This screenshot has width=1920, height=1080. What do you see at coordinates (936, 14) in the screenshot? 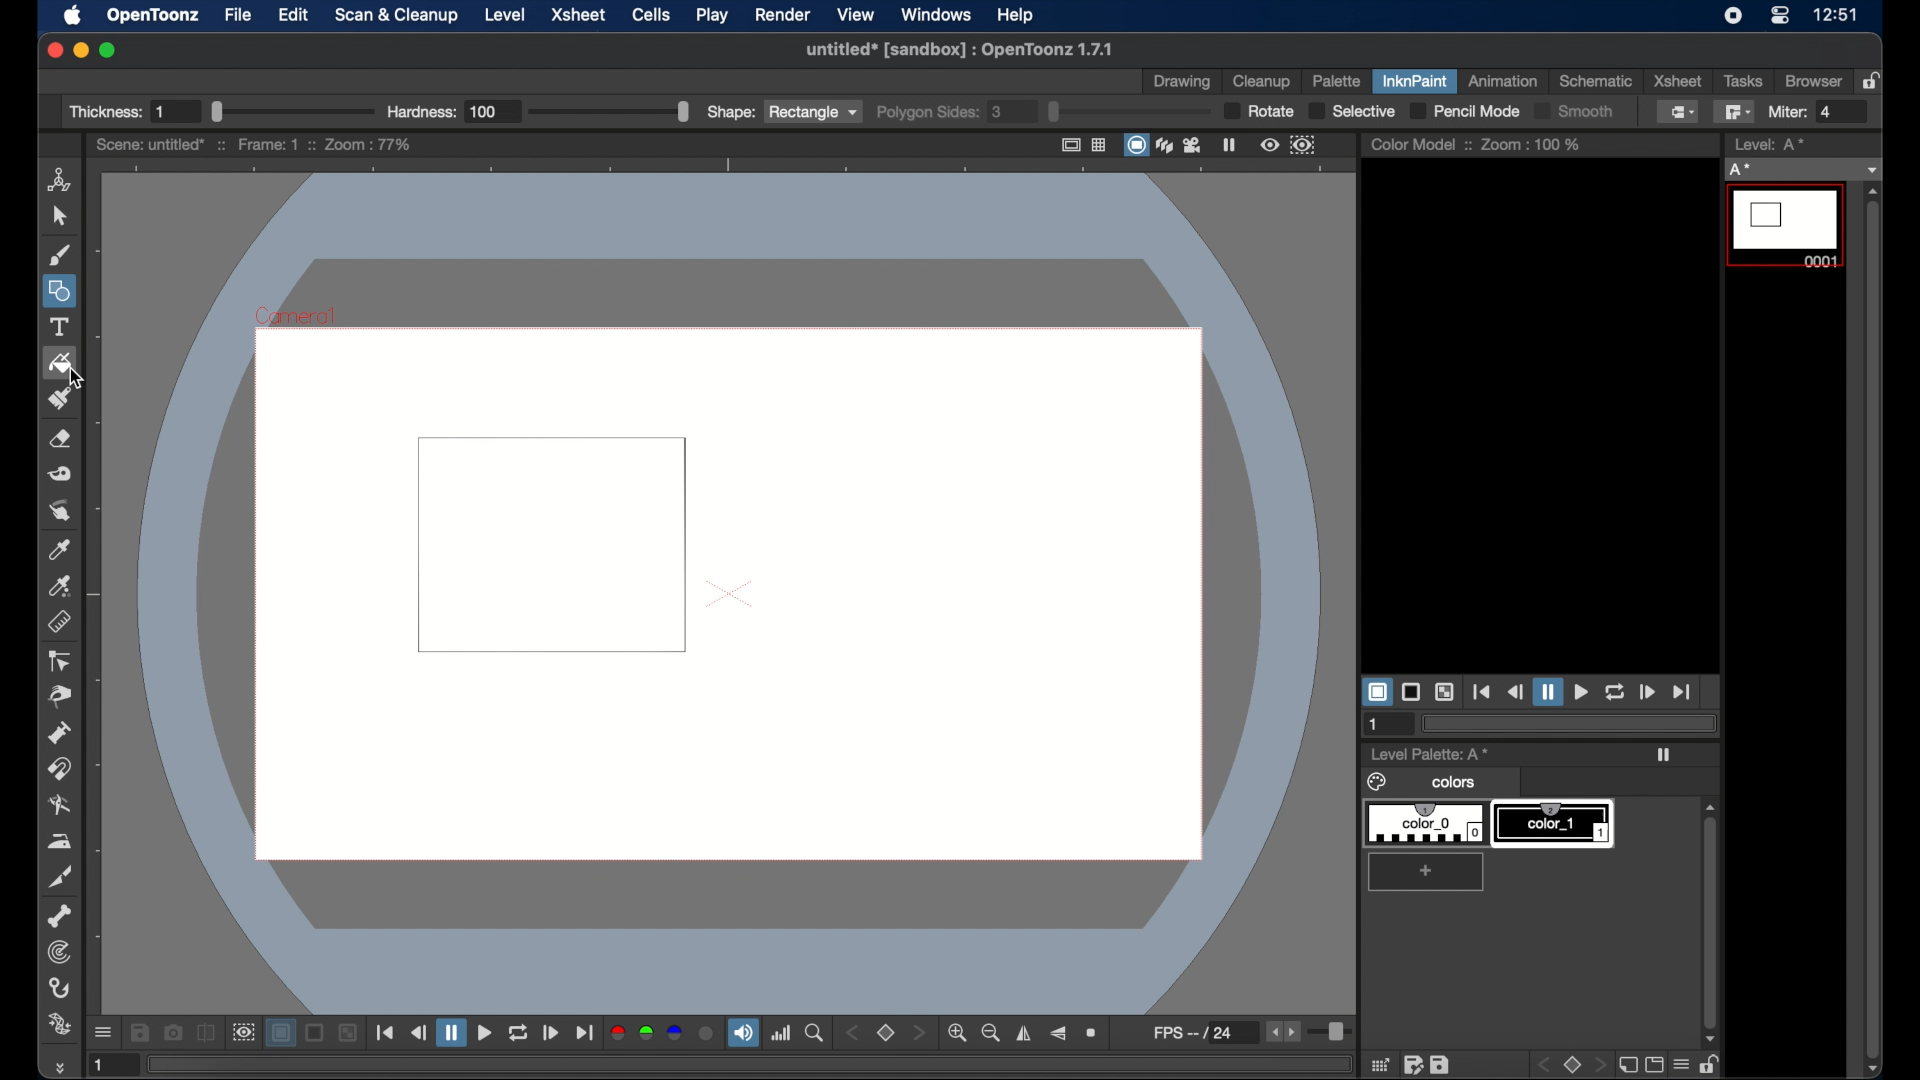
I see `windows` at bounding box center [936, 14].